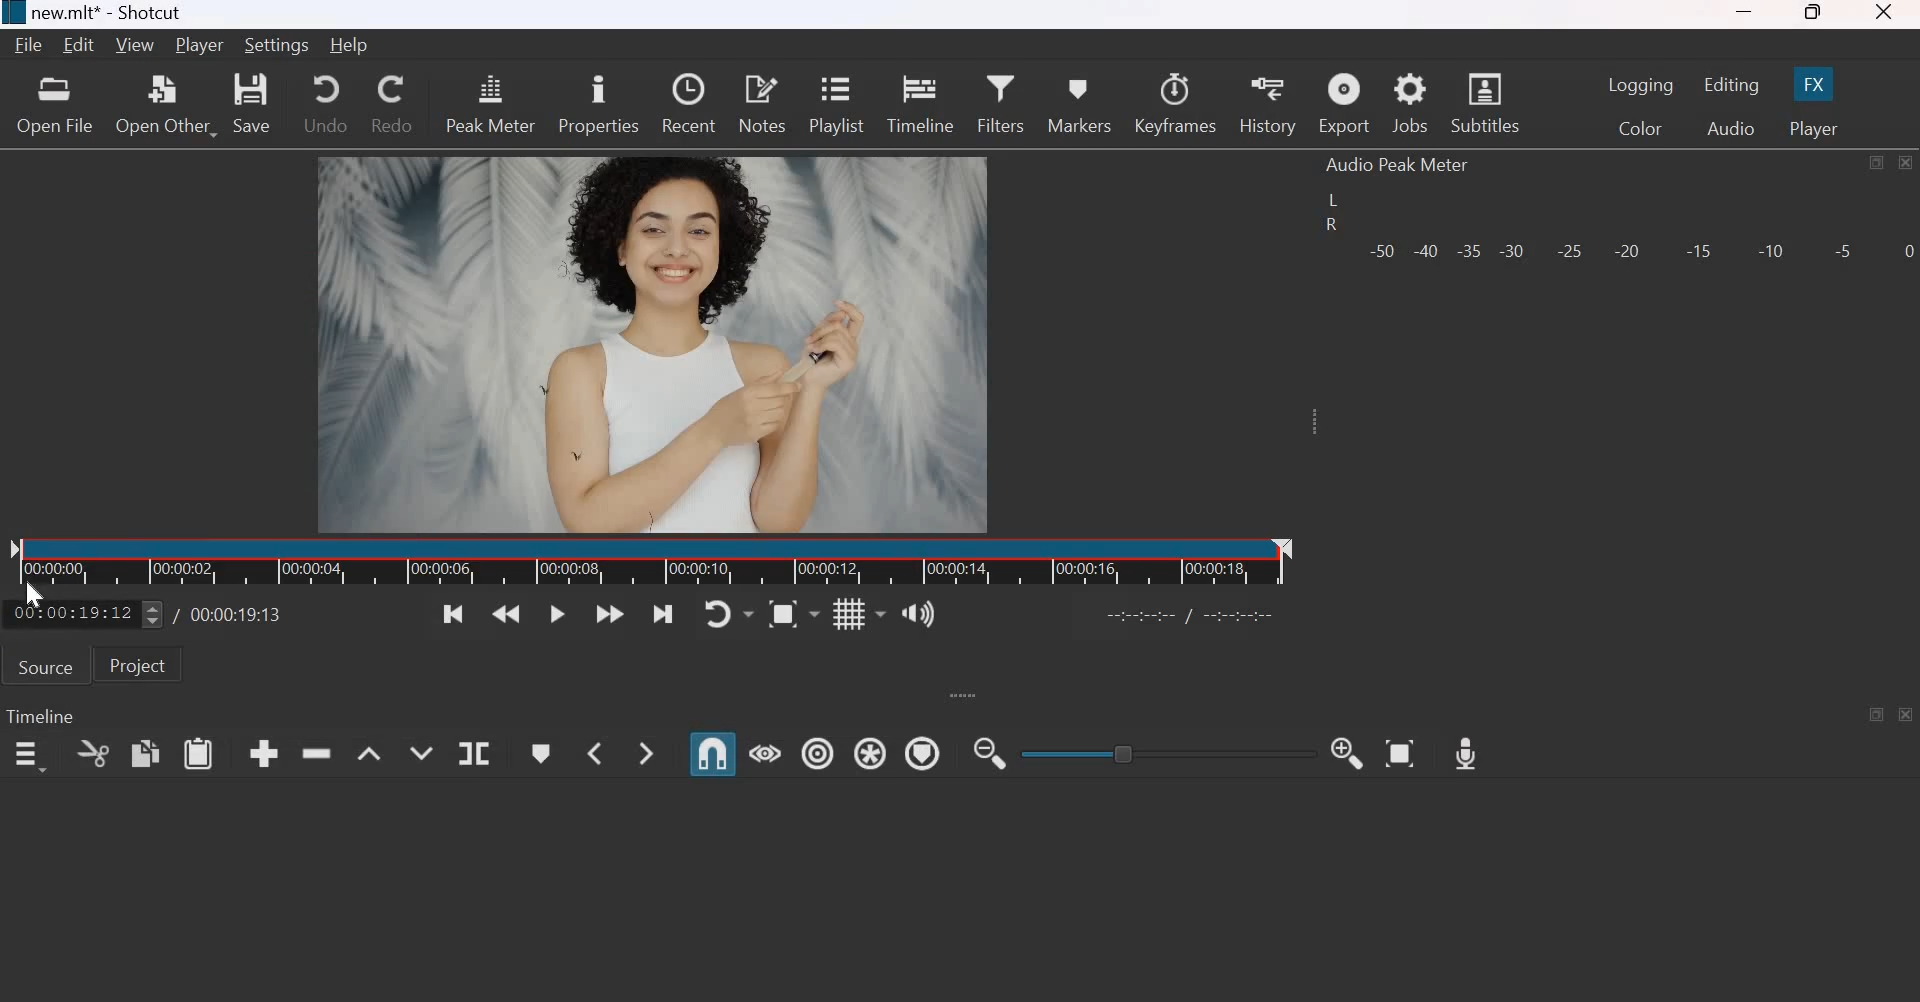 The height and width of the screenshot is (1002, 1920). Describe the element at coordinates (1879, 714) in the screenshot. I see `maximize` at that location.